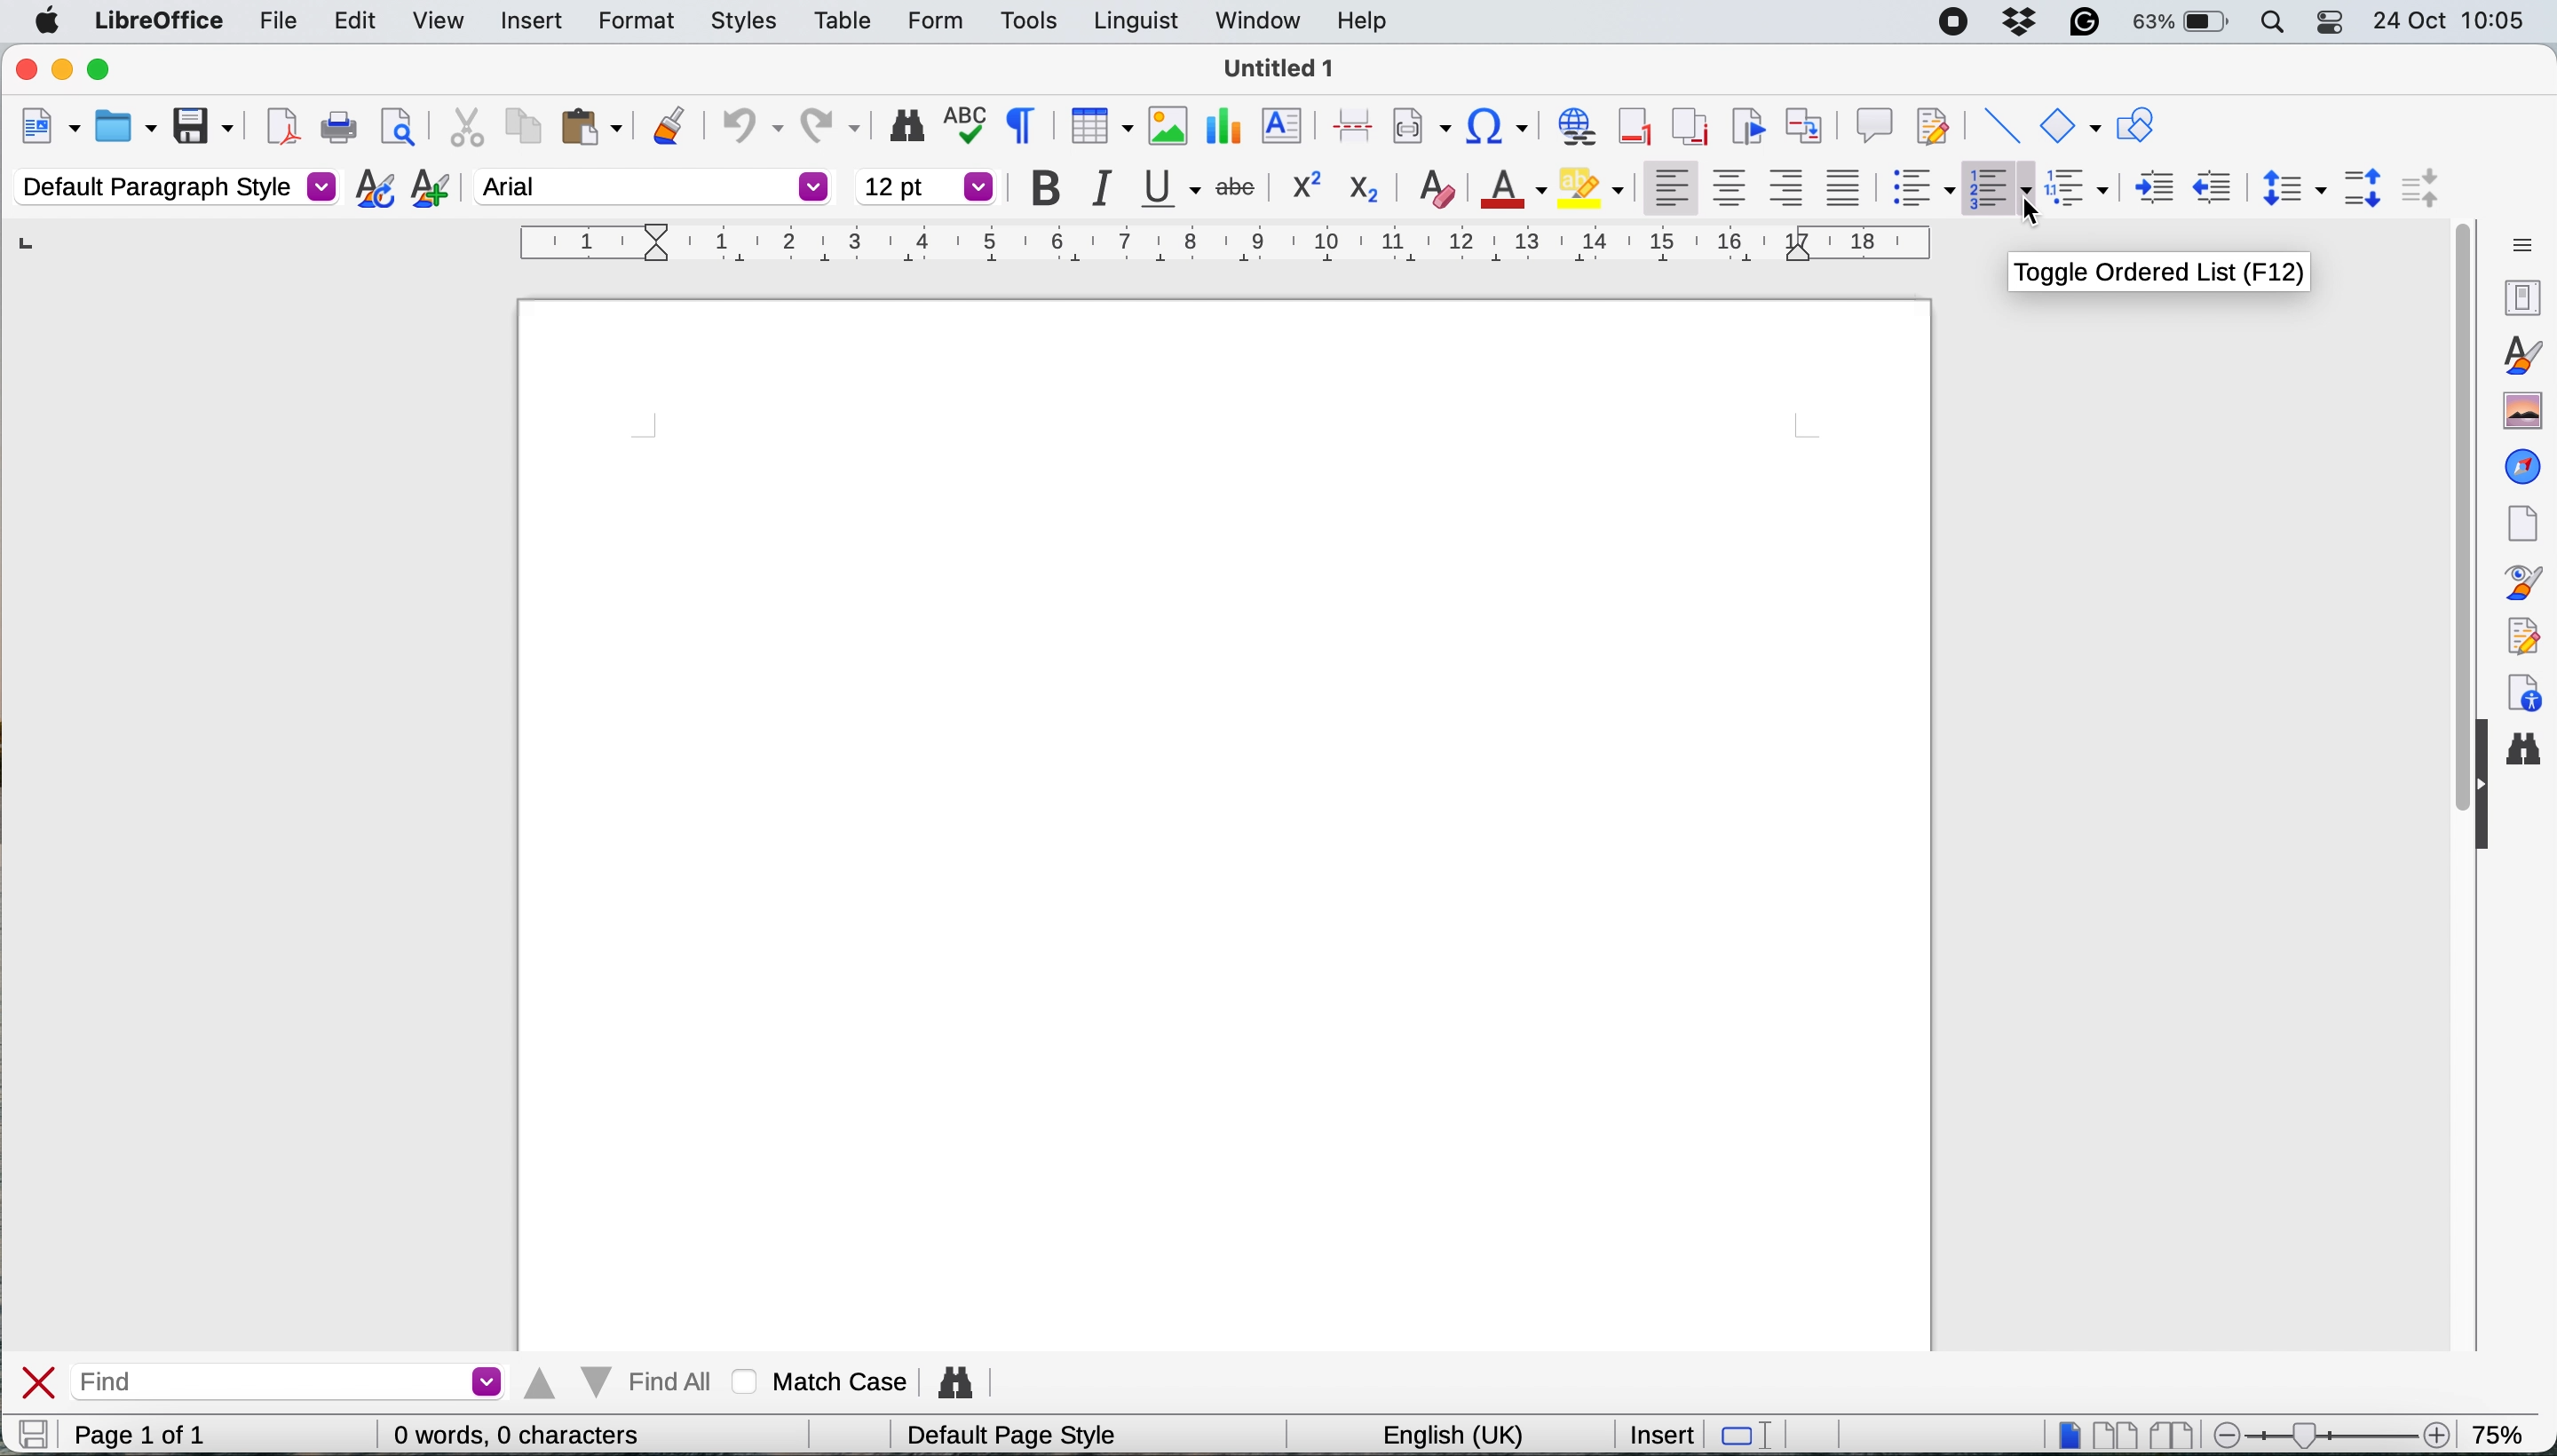  Describe the element at coordinates (437, 25) in the screenshot. I see `view` at that location.